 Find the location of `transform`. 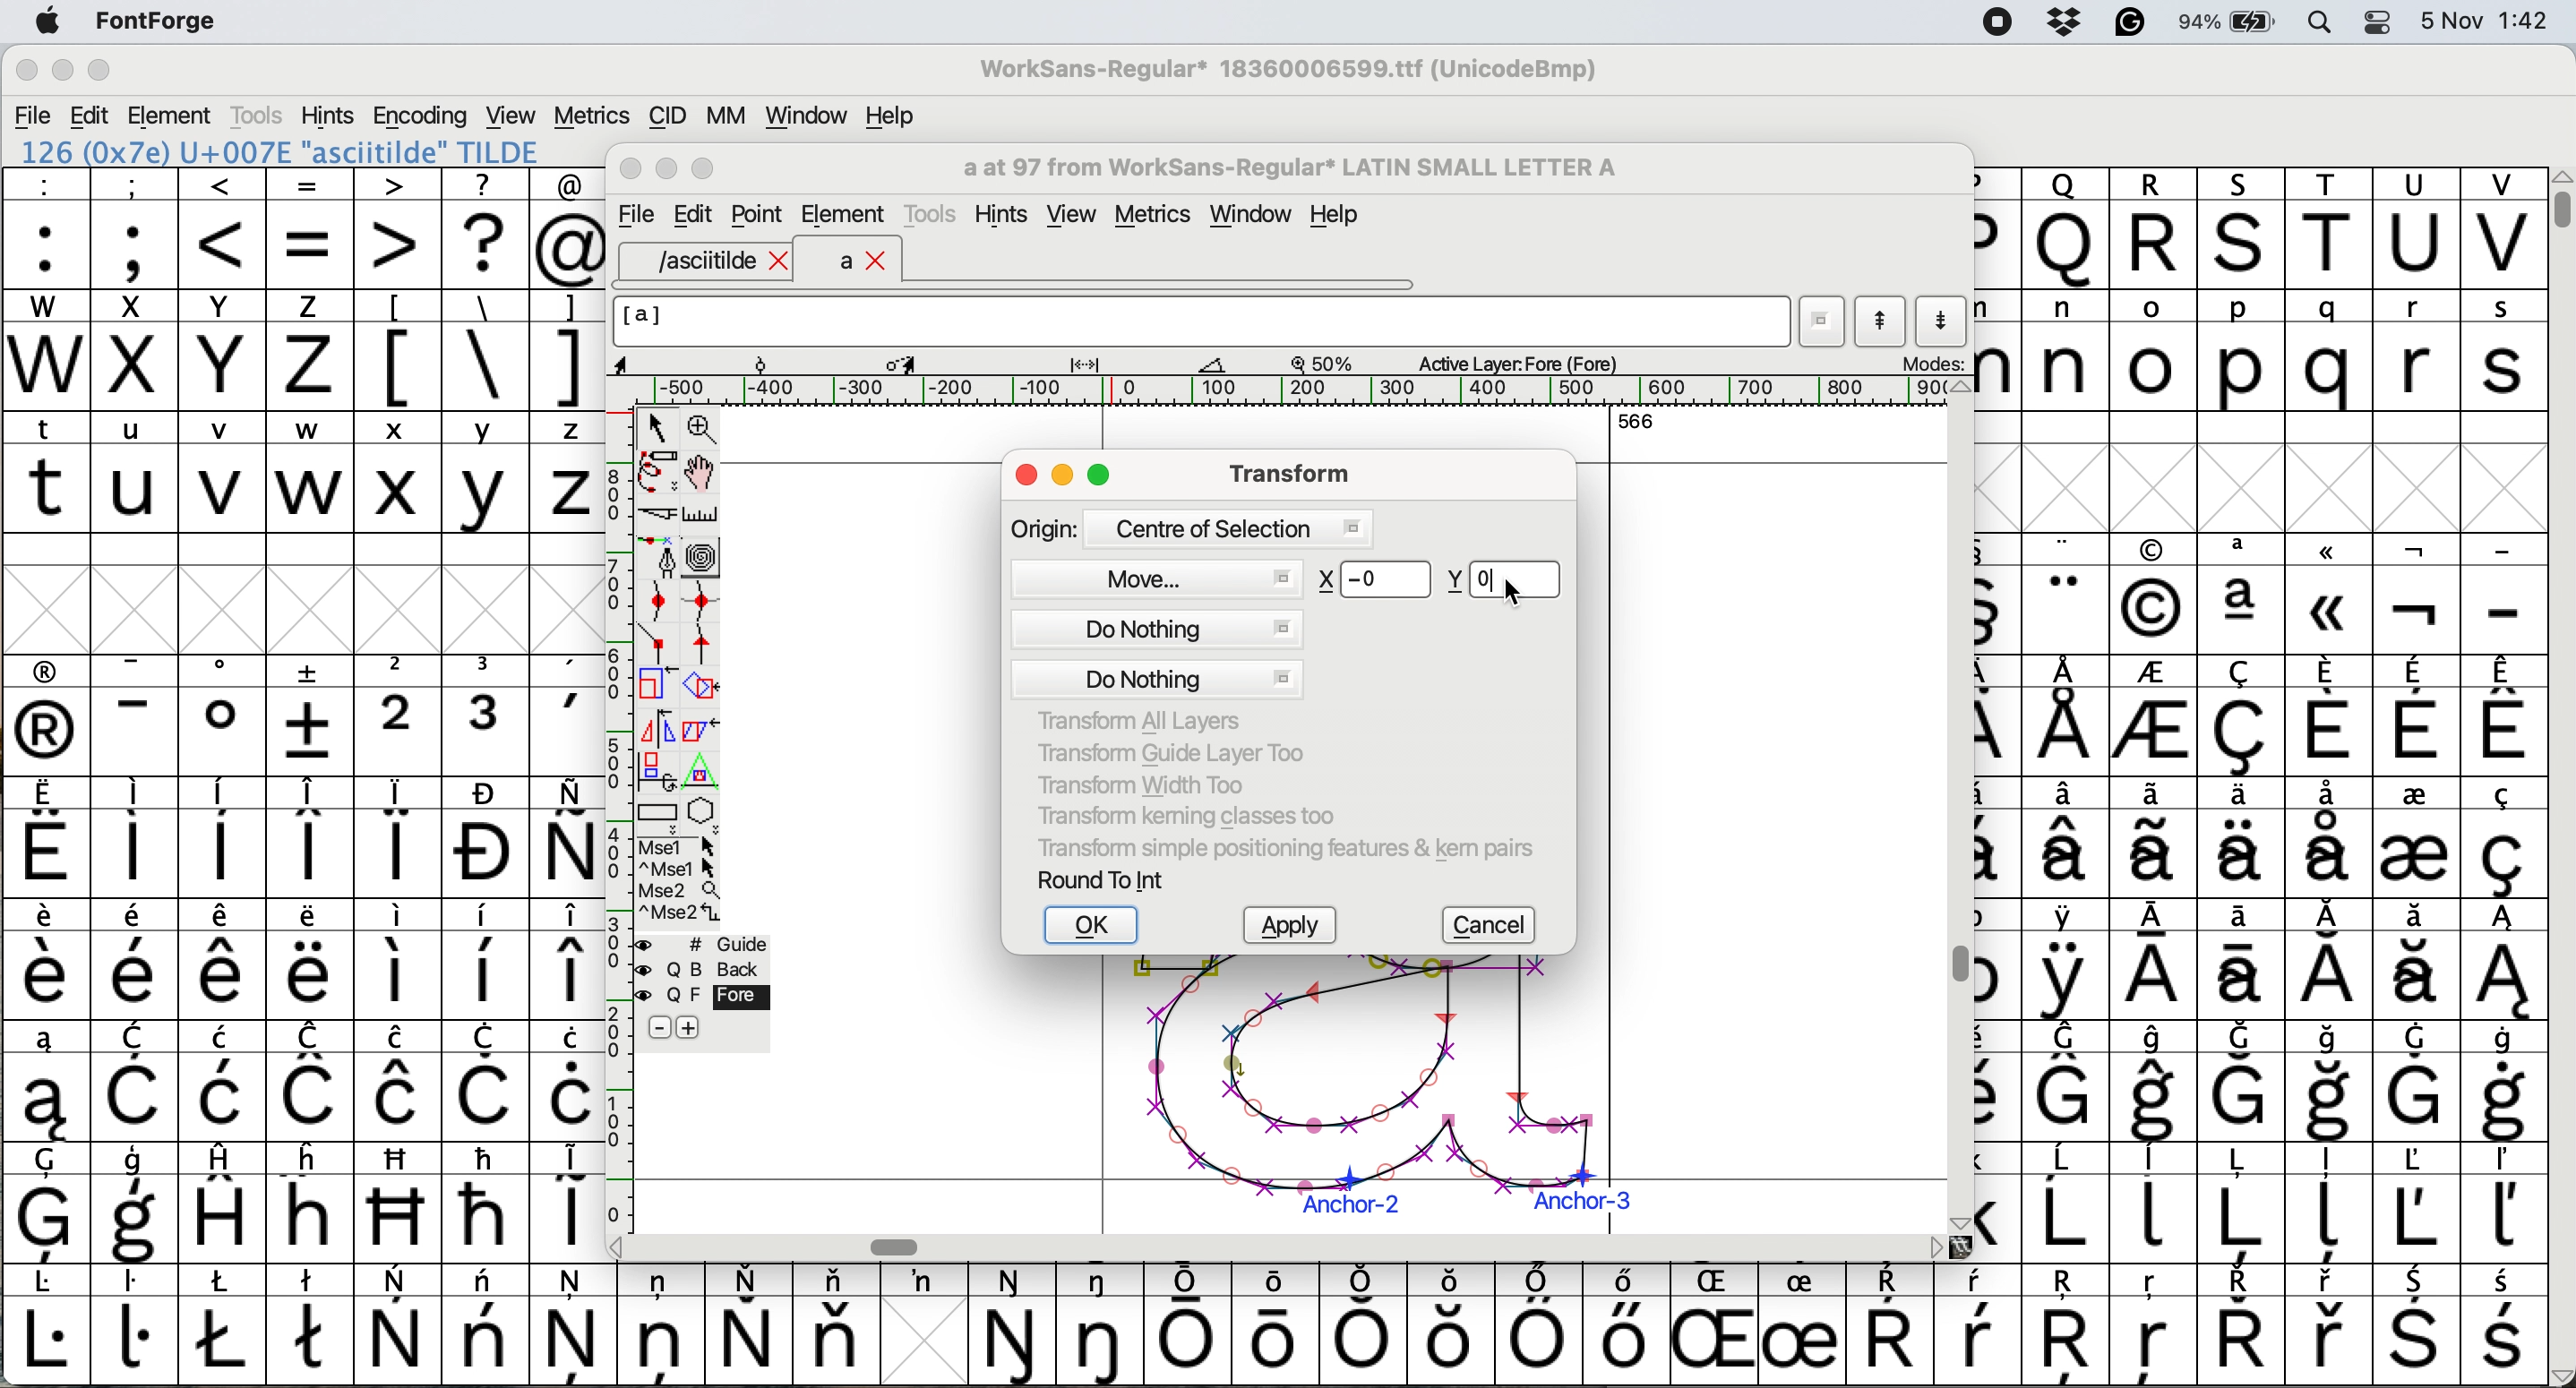

transform is located at coordinates (1284, 472).